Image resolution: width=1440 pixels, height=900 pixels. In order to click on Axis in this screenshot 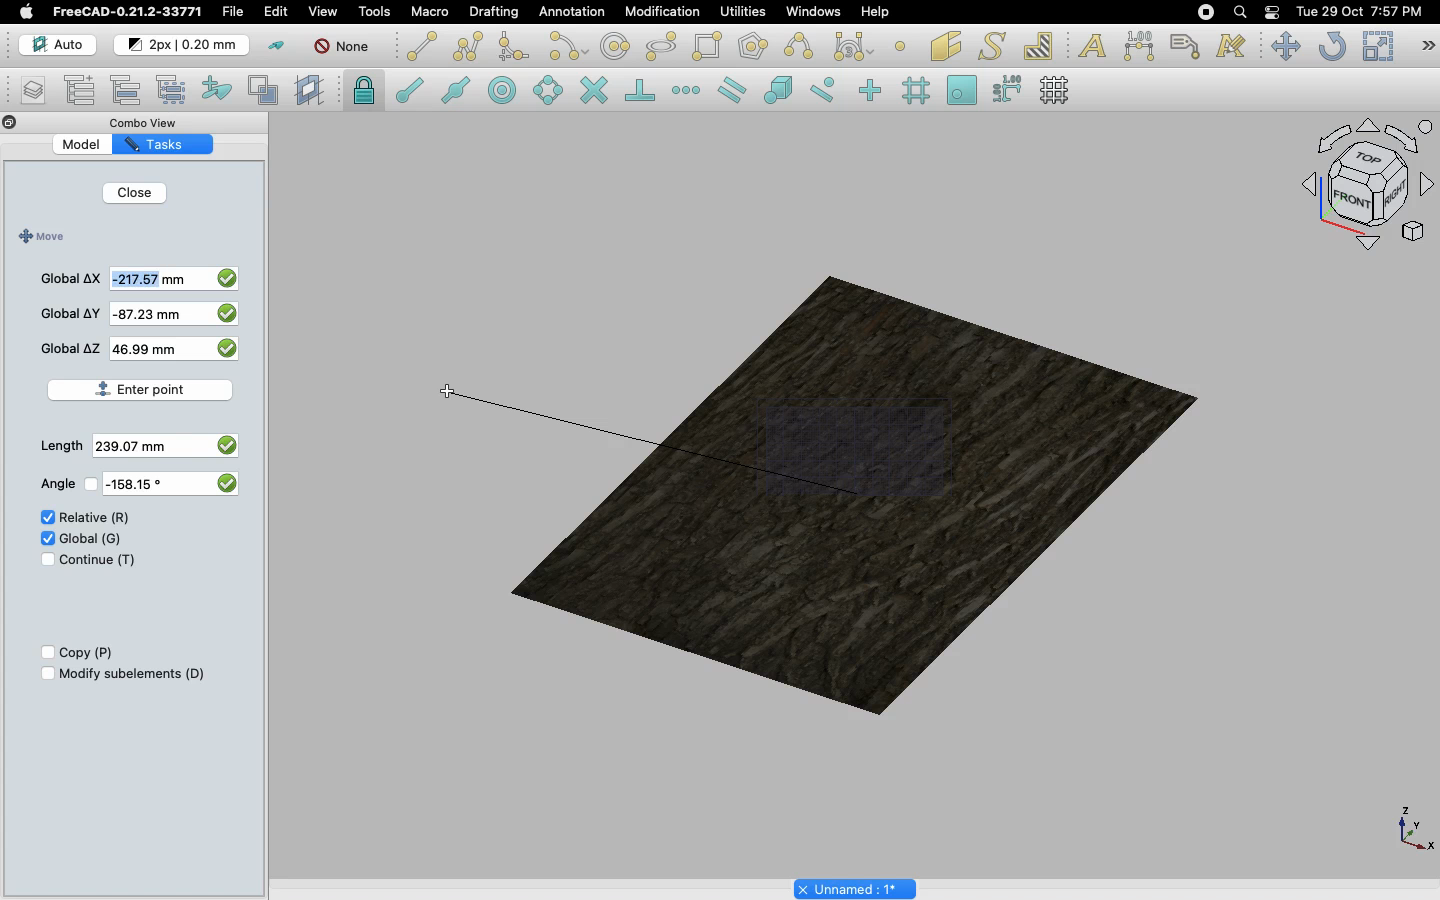, I will do `click(1411, 827)`.